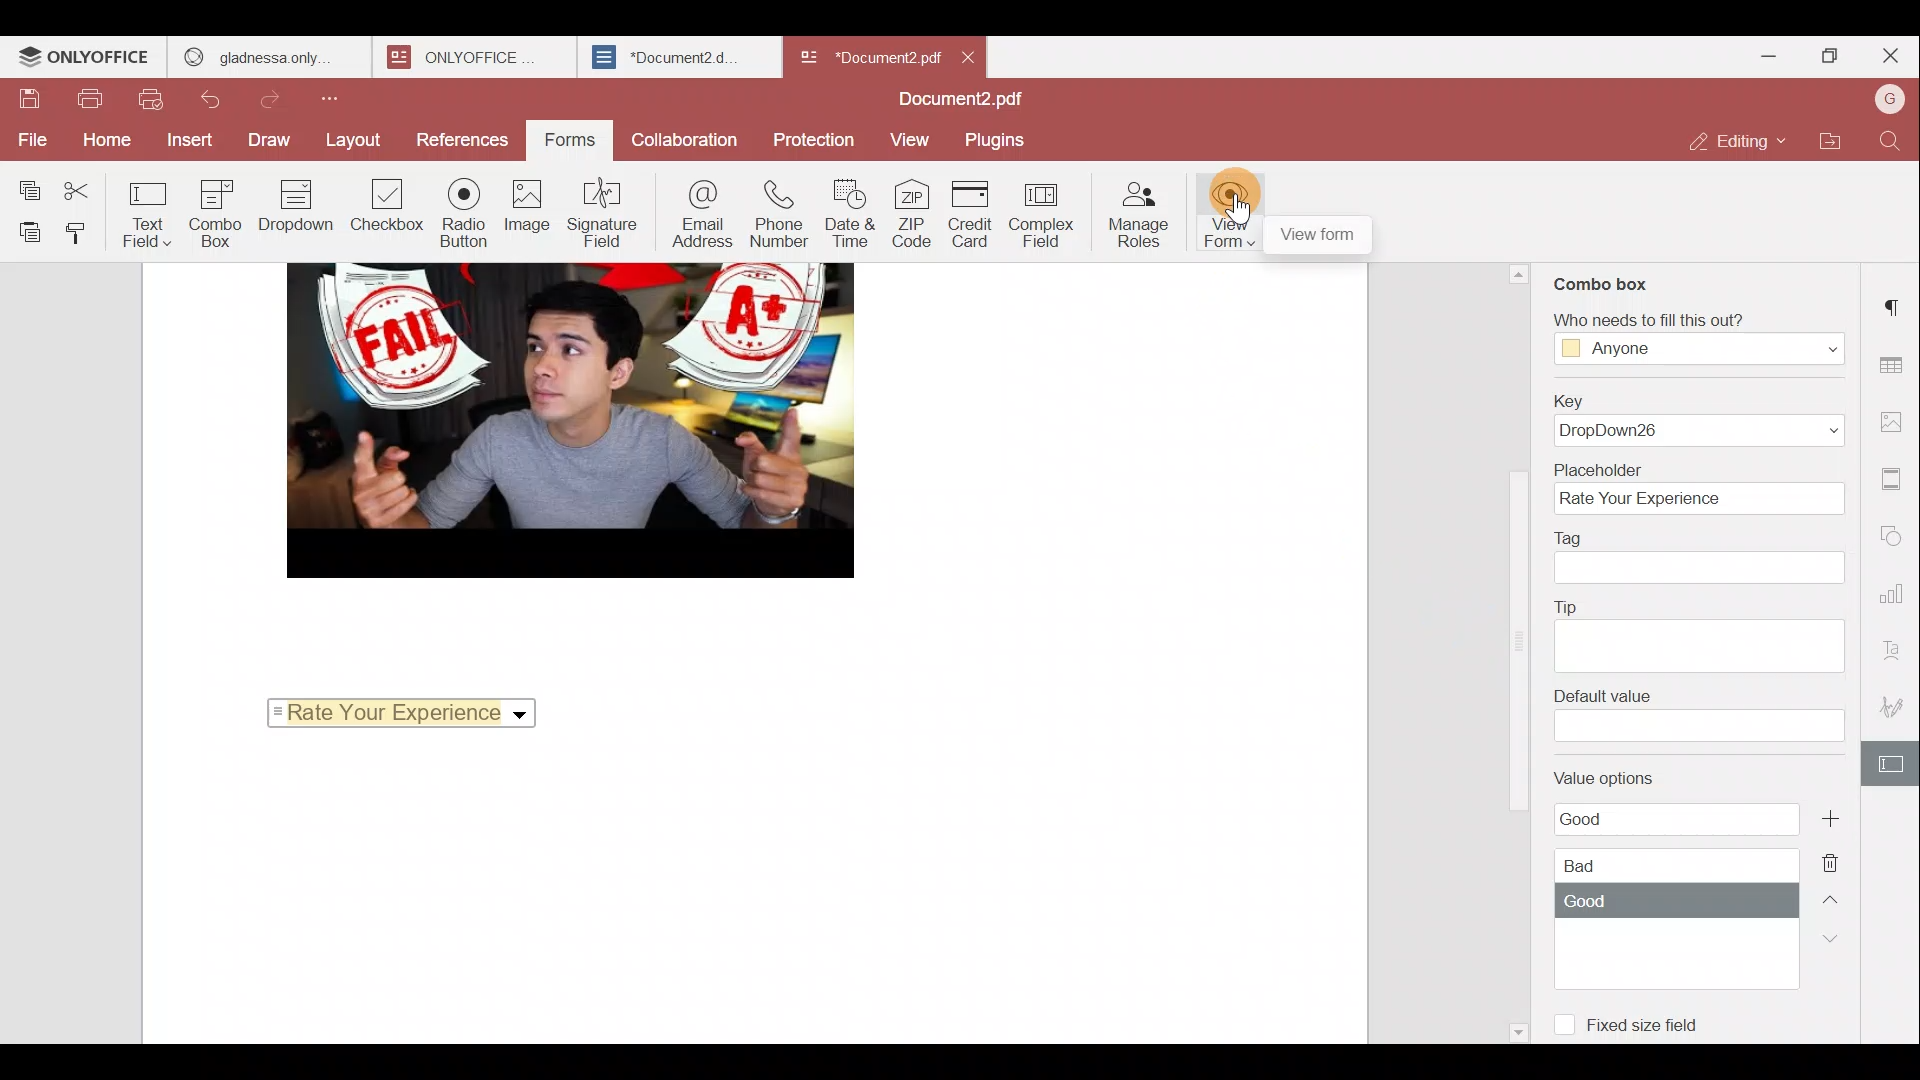 The width and height of the screenshot is (1920, 1080). I want to click on Layout, so click(352, 143).